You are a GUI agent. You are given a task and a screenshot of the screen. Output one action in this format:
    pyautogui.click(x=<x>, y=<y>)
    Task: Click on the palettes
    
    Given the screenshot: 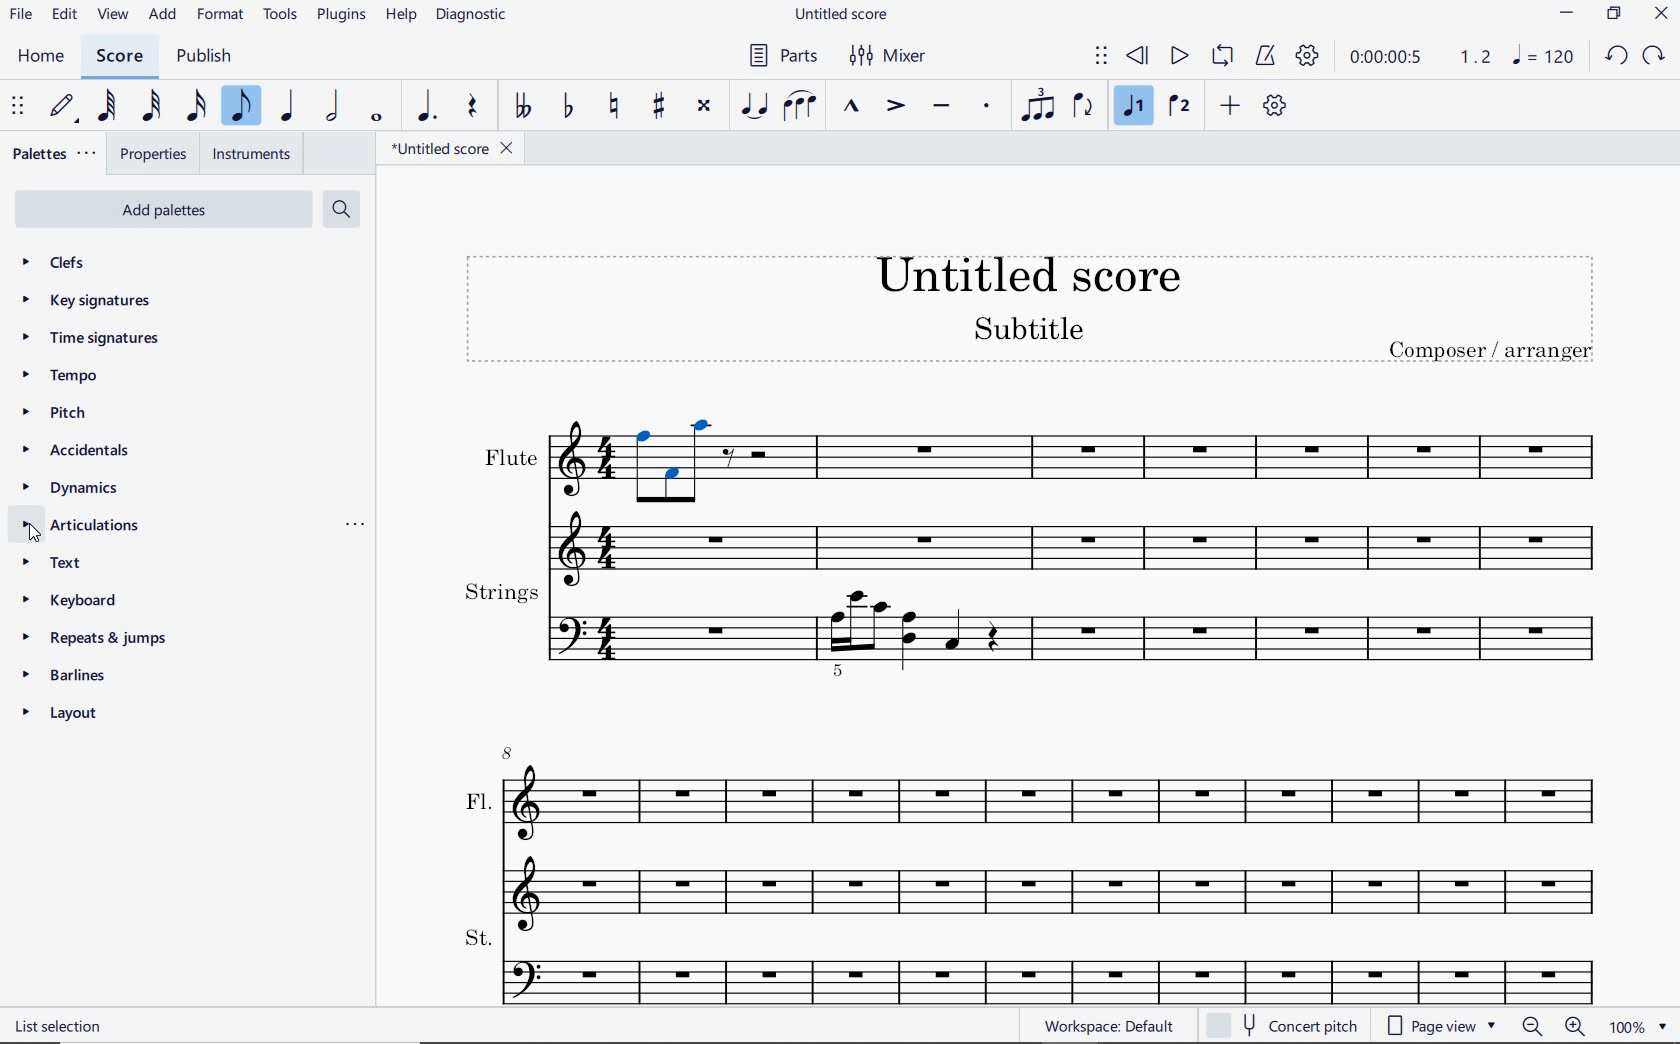 What is the action you would take?
    pyautogui.click(x=56, y=152)
    